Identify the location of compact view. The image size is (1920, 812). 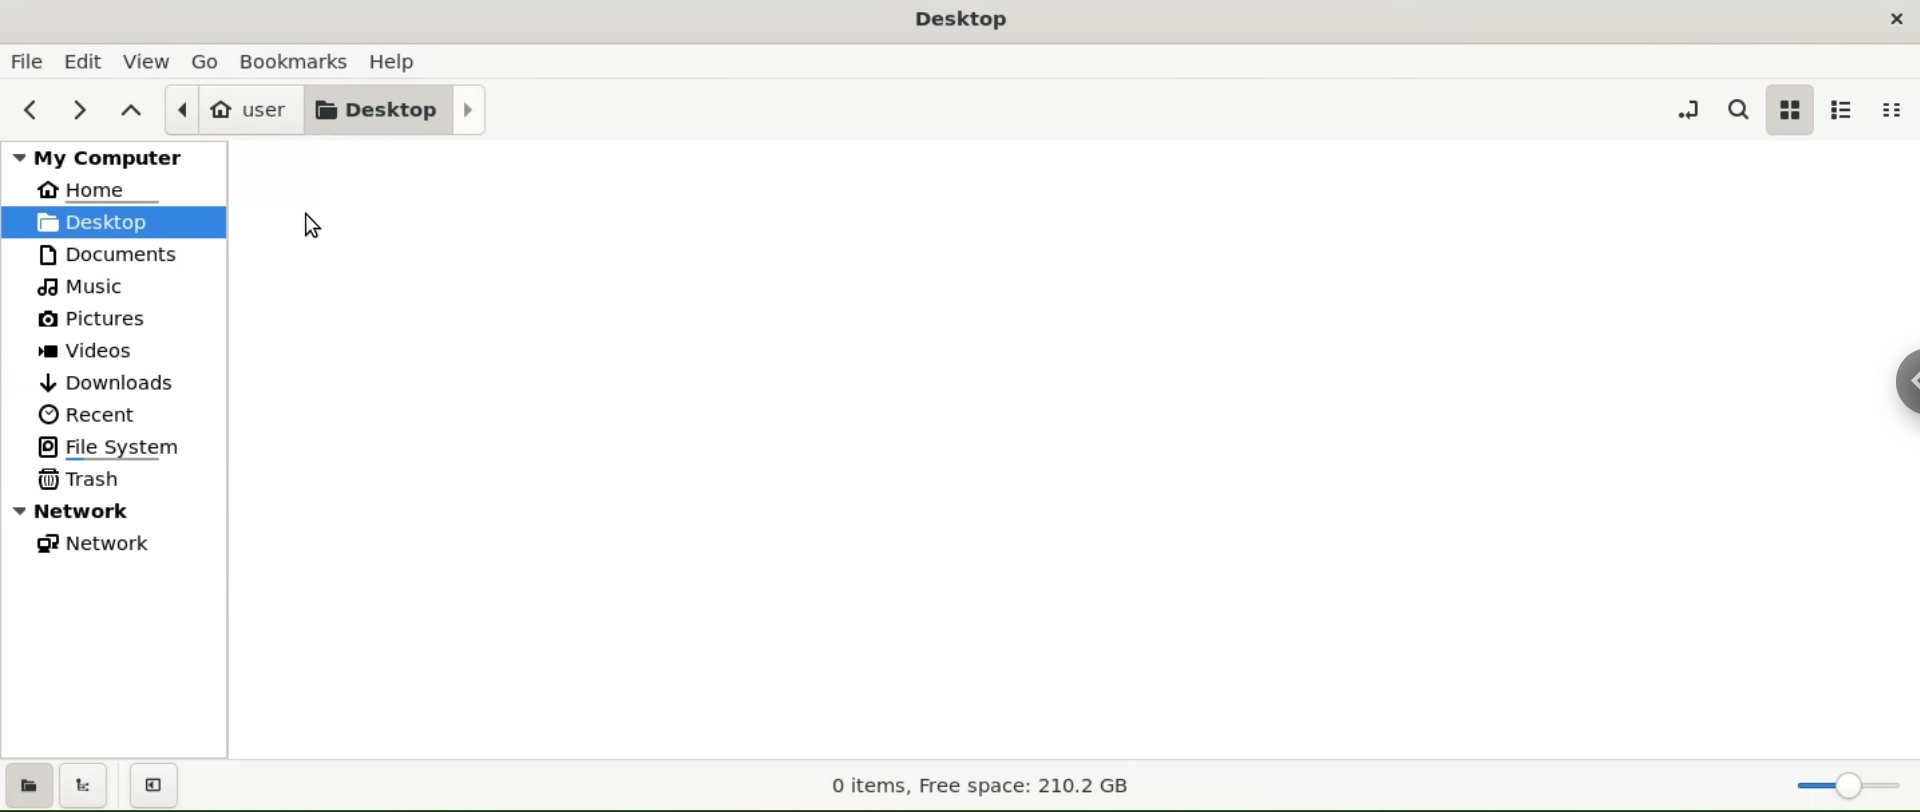
(1892, 112).